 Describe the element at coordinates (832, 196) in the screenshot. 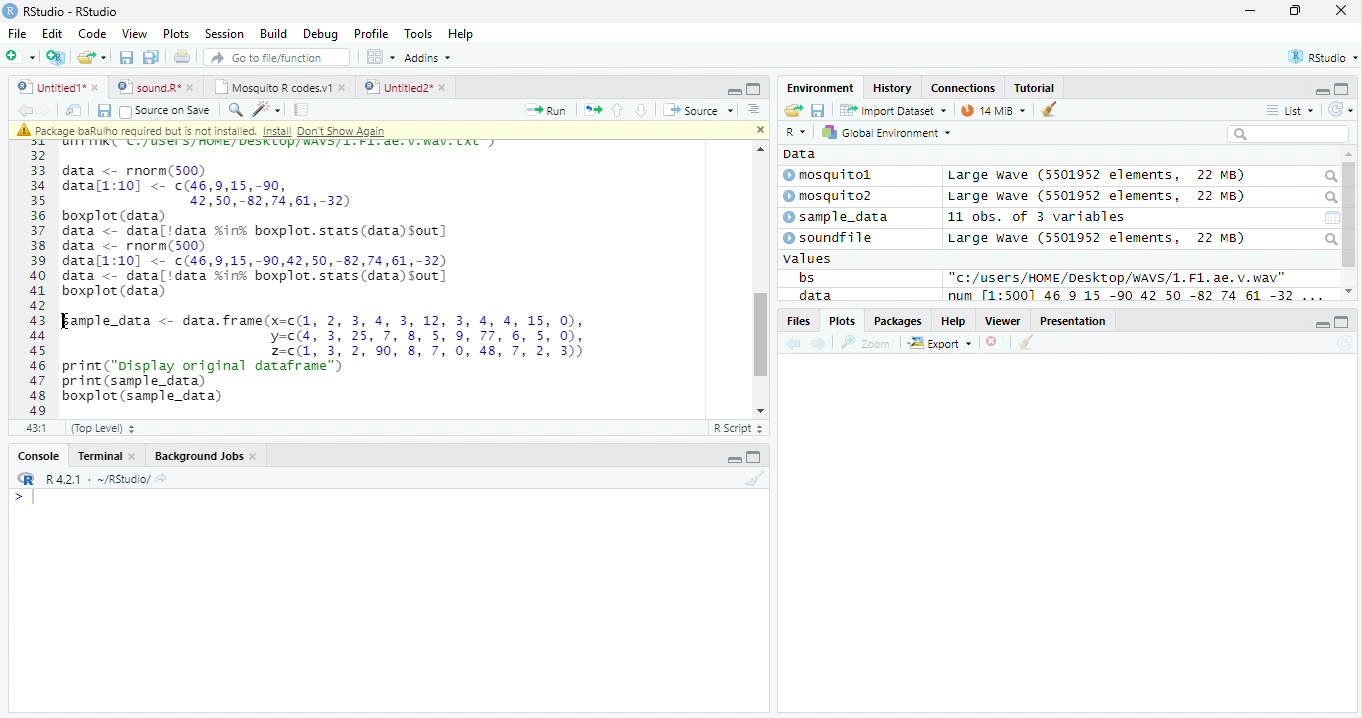

I see `mosquito2` at that location.